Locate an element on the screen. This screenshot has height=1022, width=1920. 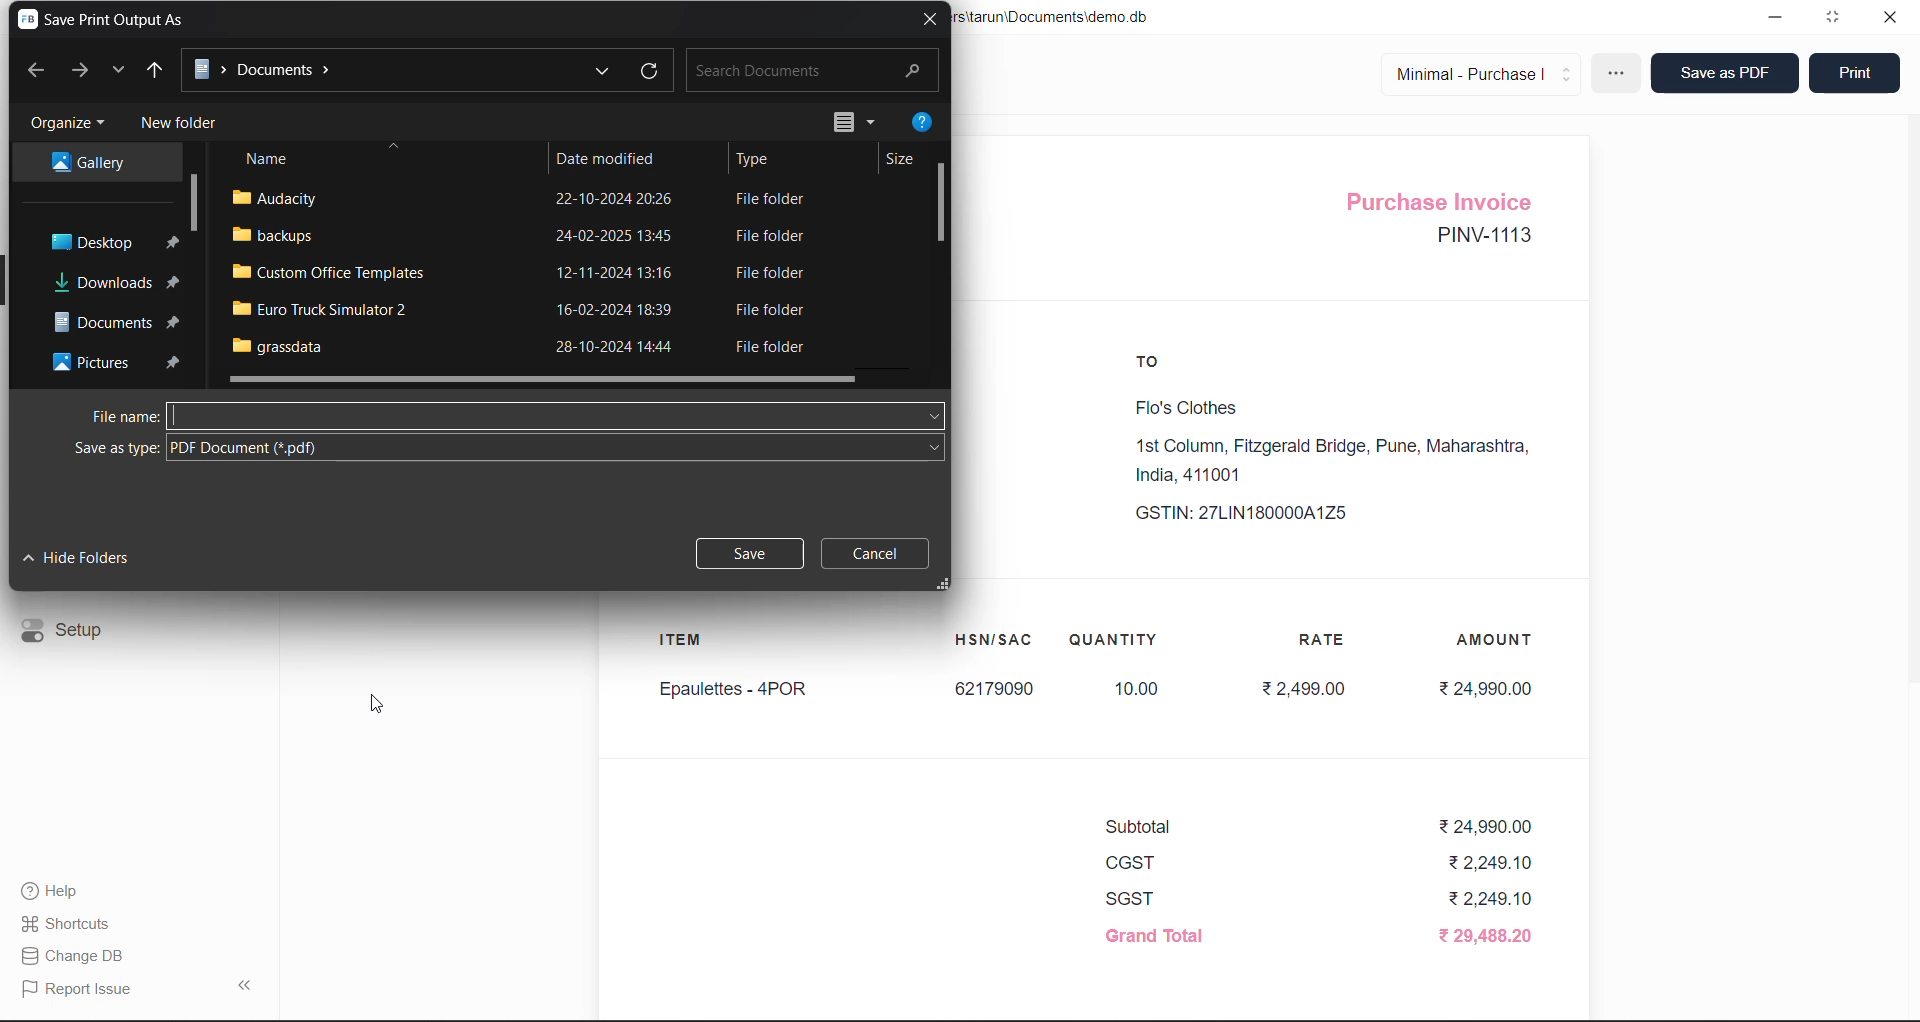
Setup is located at coordinates (73, 632).